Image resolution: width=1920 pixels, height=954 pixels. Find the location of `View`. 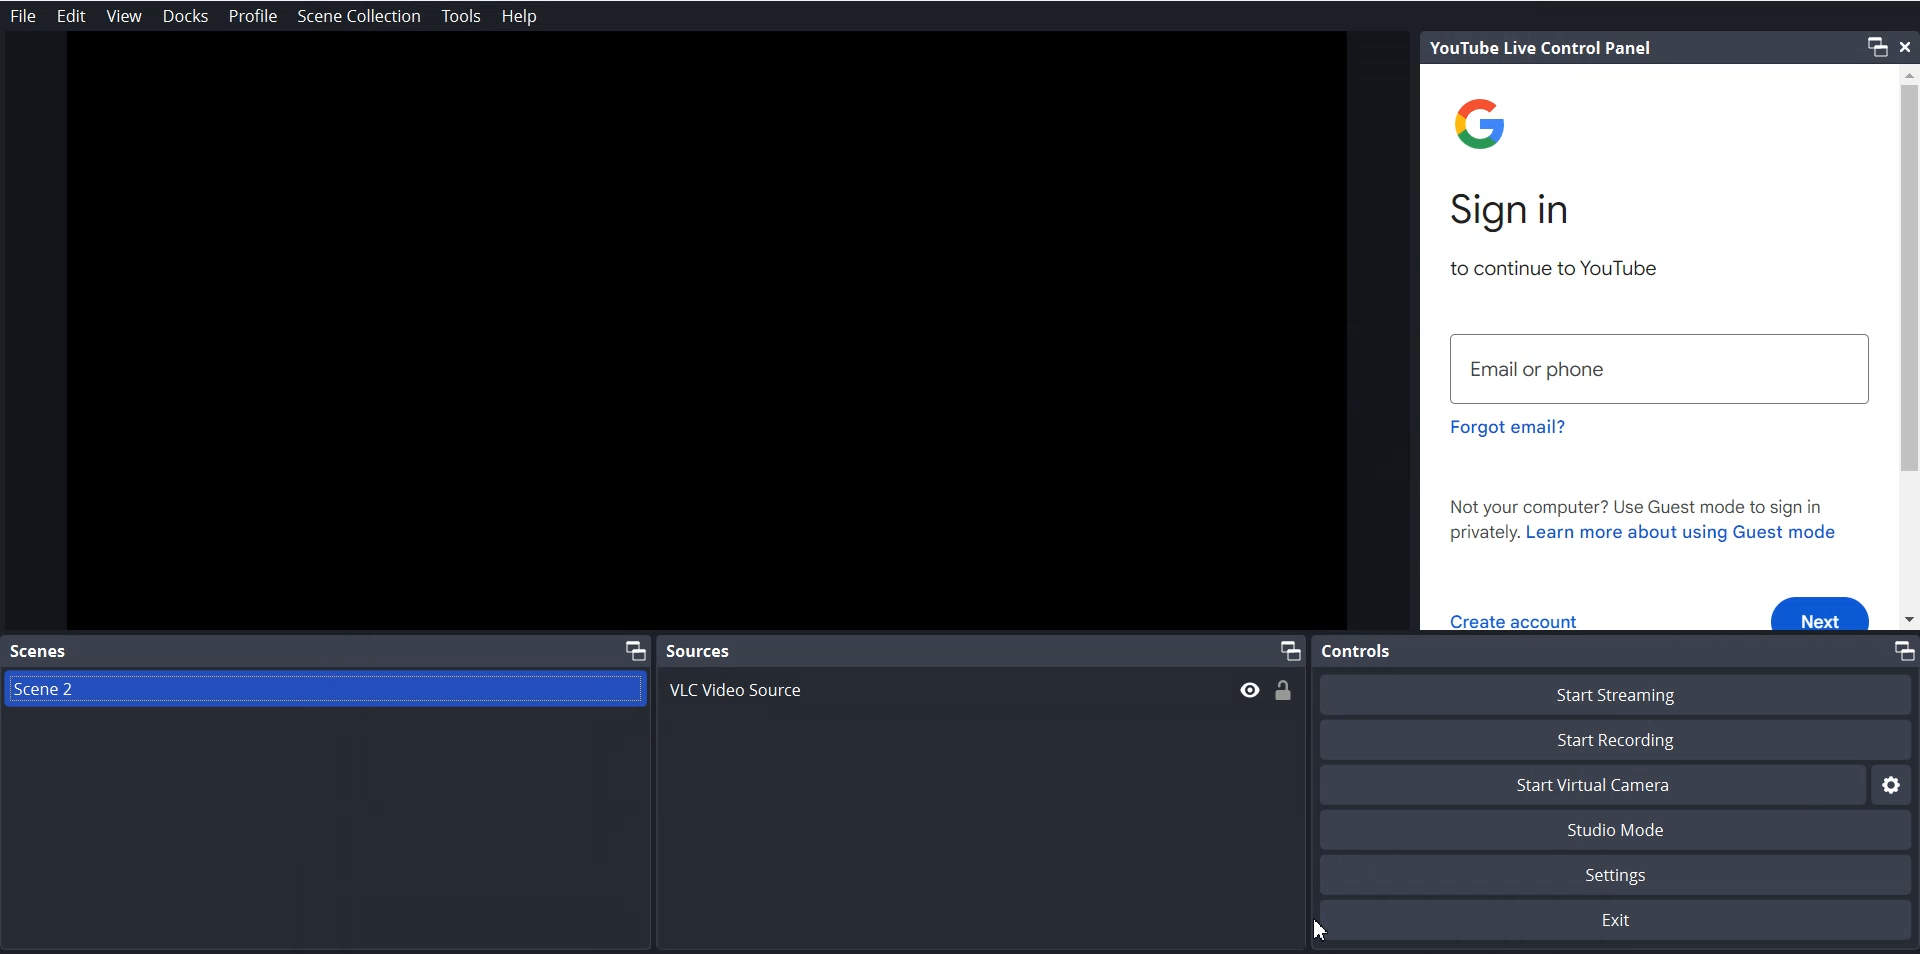

View is located at coordinates (124, 16).